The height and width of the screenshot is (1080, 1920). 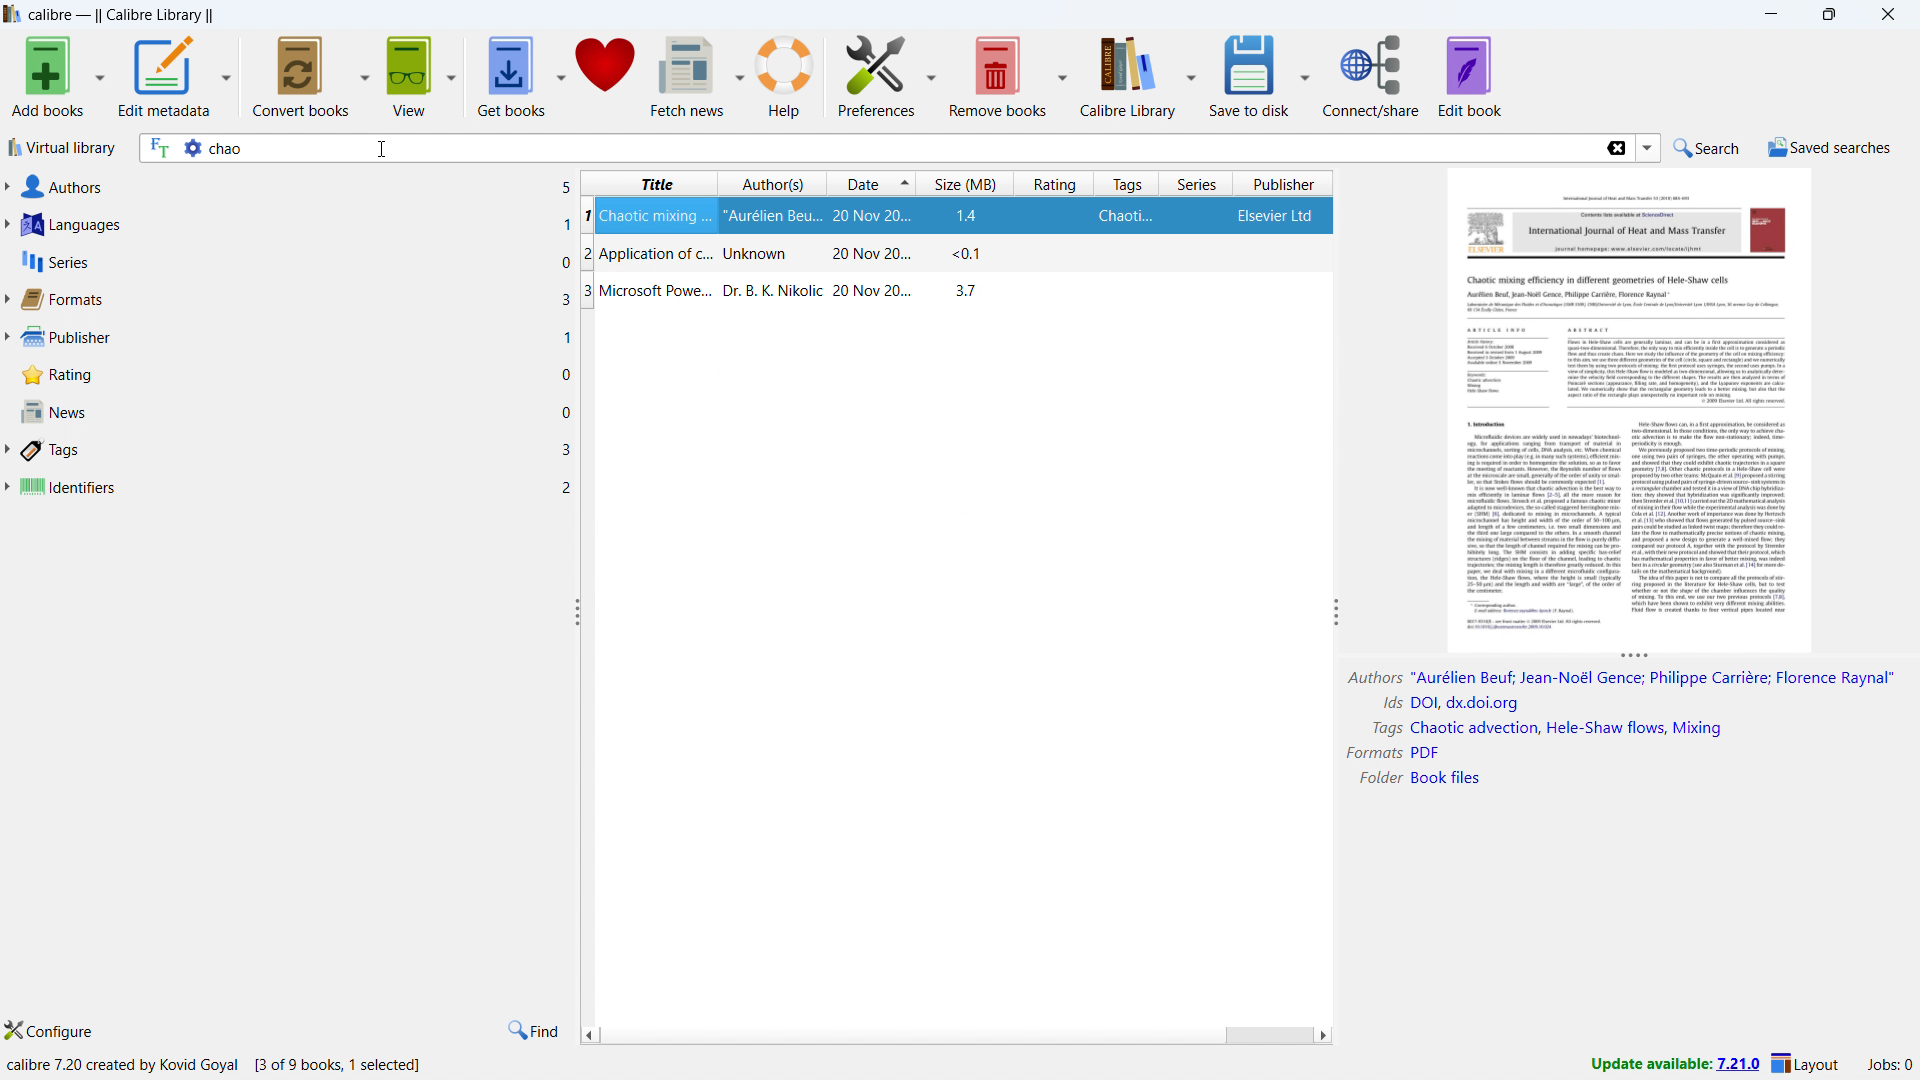 I want to click on expand publisher, so click(x=6, y=338).